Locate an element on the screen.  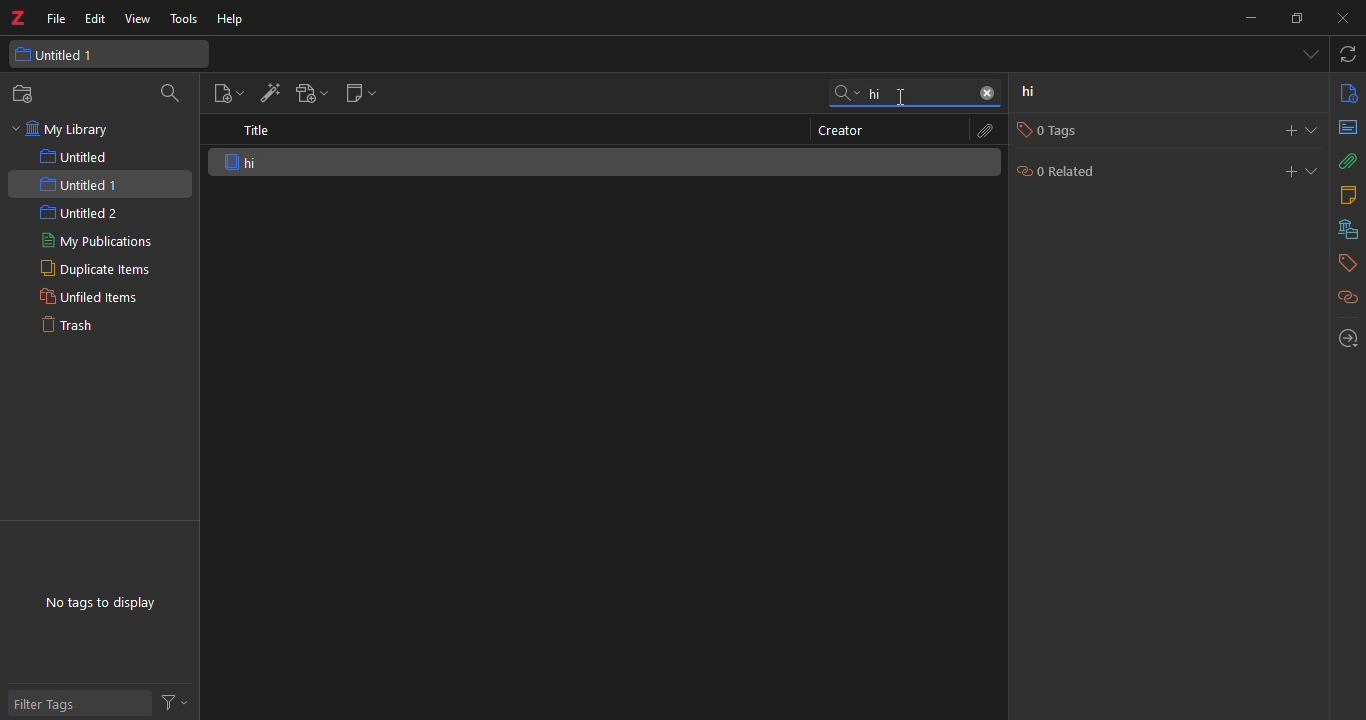
new collection is located at coordinates (28, 94).